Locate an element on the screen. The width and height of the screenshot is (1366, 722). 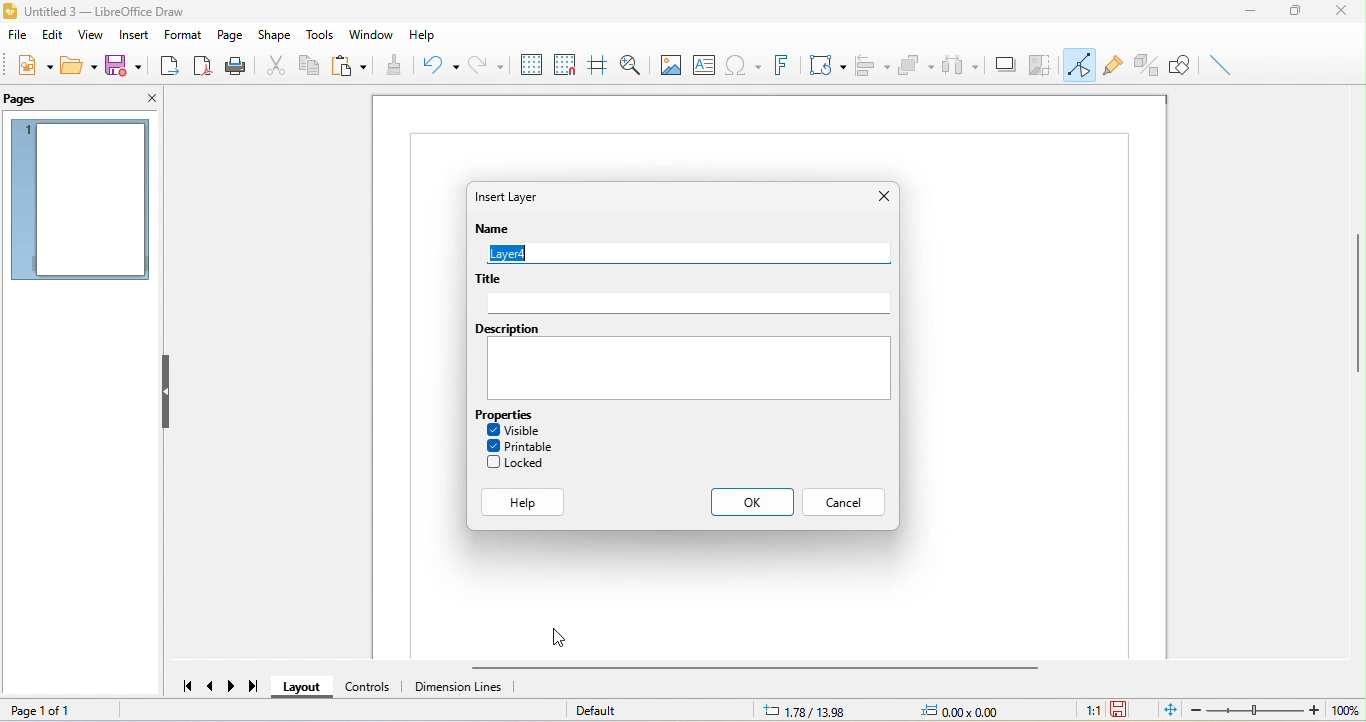
window is located at coordinates (374, 34).